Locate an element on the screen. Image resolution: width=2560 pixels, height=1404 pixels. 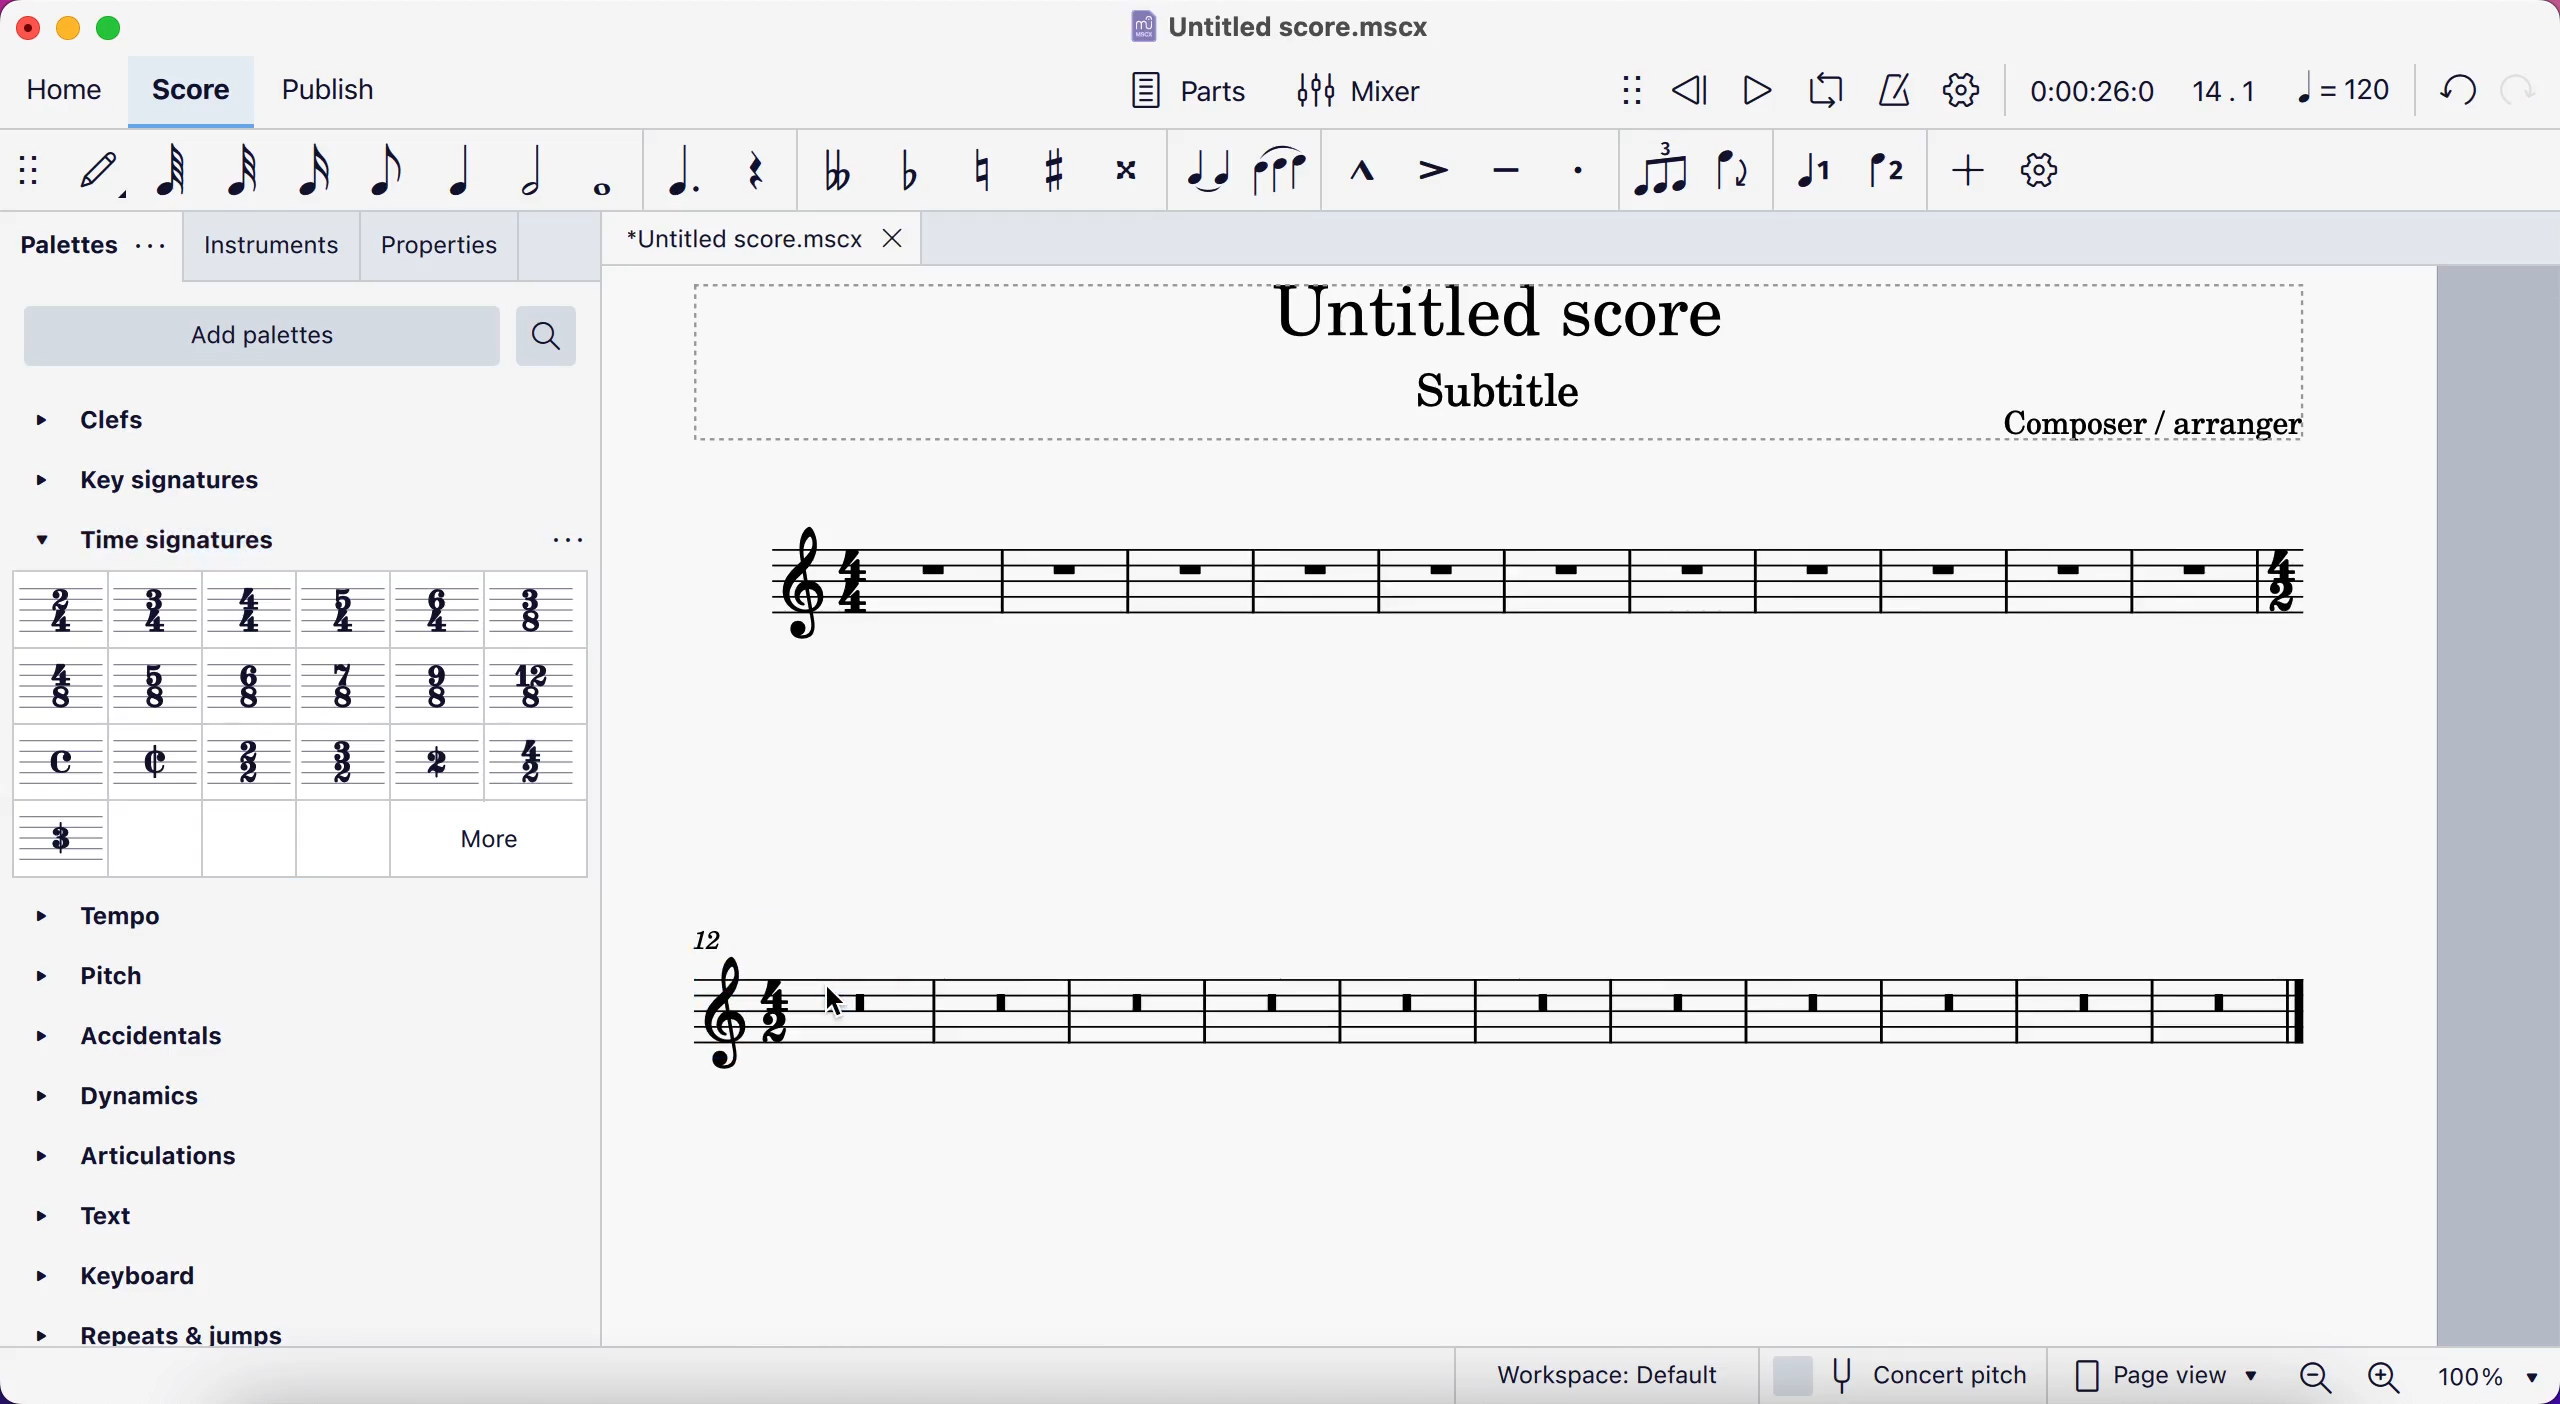
time is located at coordinates (2082, 91).